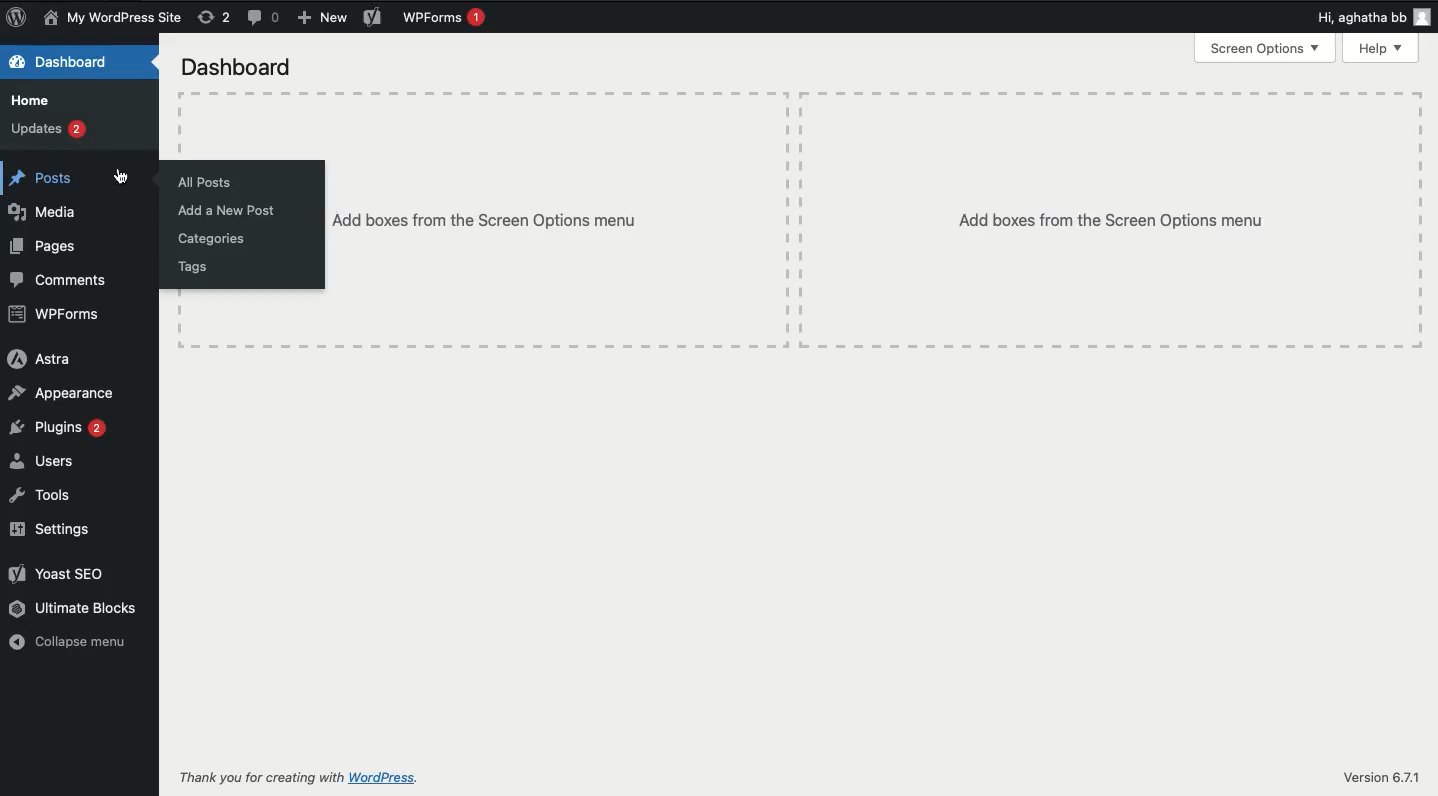  What do you see at coordinates (1111, 223) in the screenshot?
I see `Add boxes from the Screen options menu` at bounding box center [1111, 223].